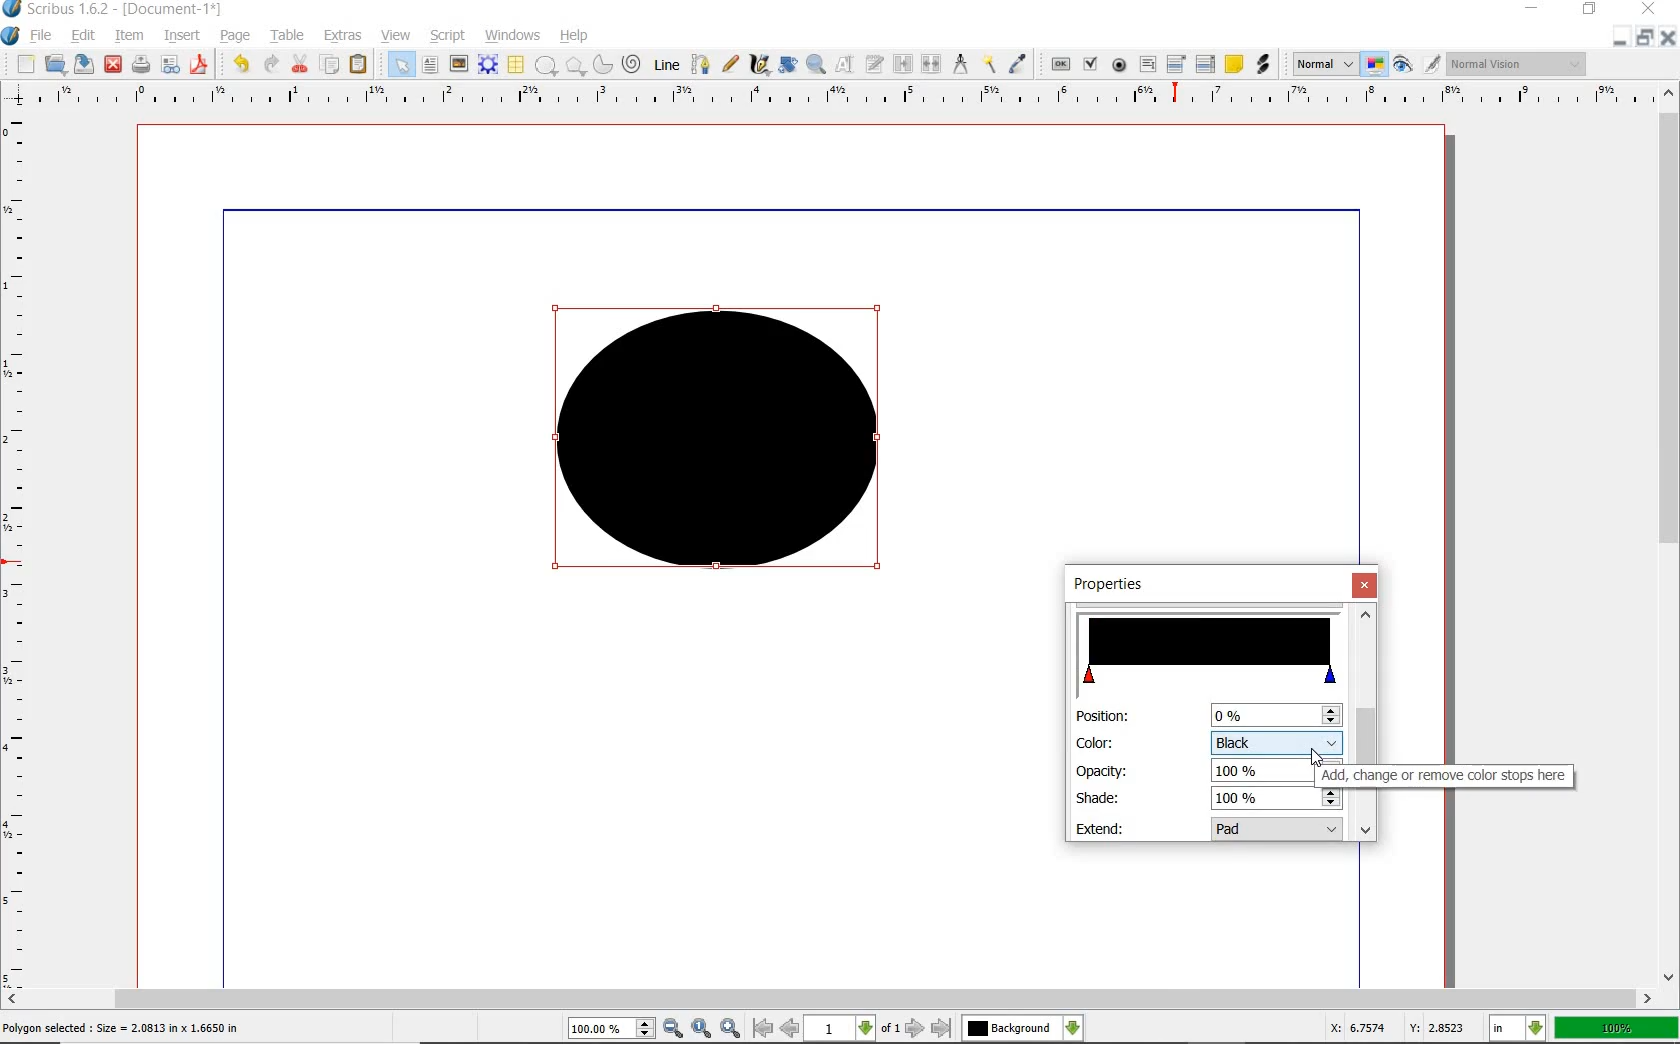  Describe the element at coordinates (1278, 831) in the screenshot. I see `extend` at that location.